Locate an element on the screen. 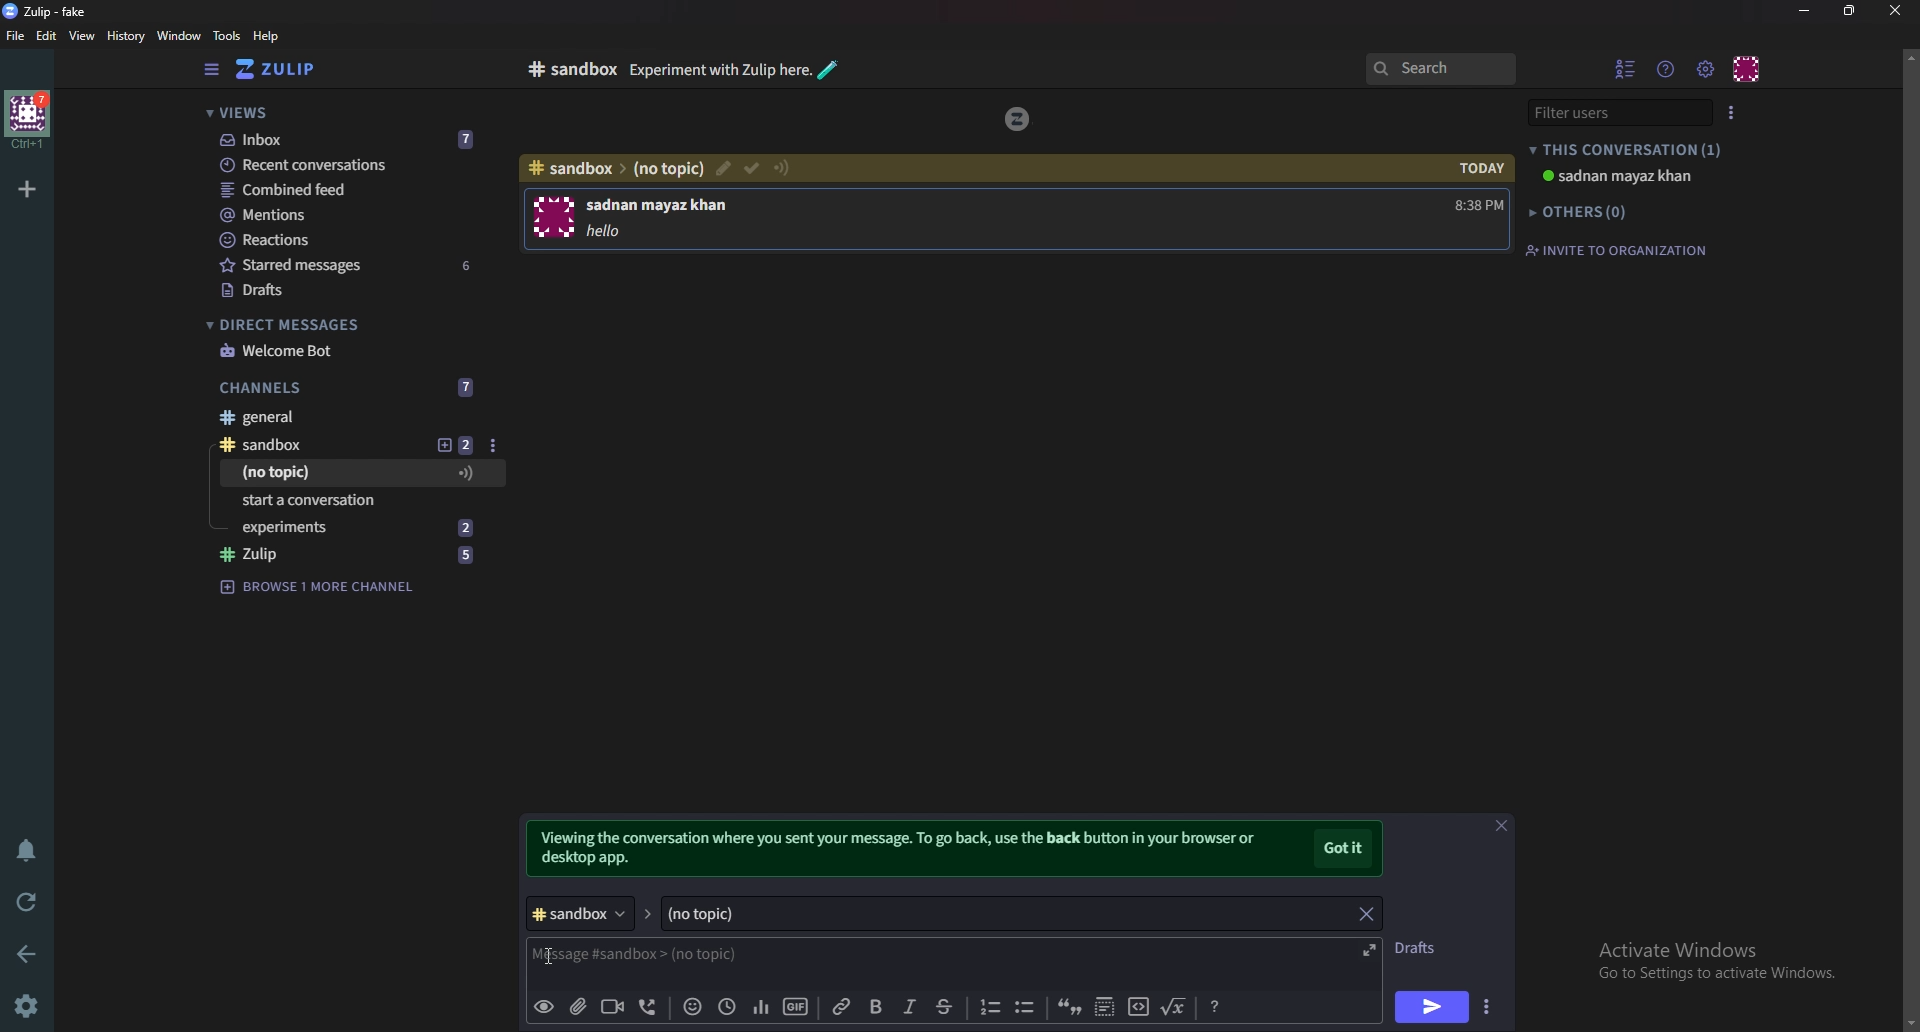 This screenshot has height=1032, width=1920. Poll is located at coordinates (759, 1008).